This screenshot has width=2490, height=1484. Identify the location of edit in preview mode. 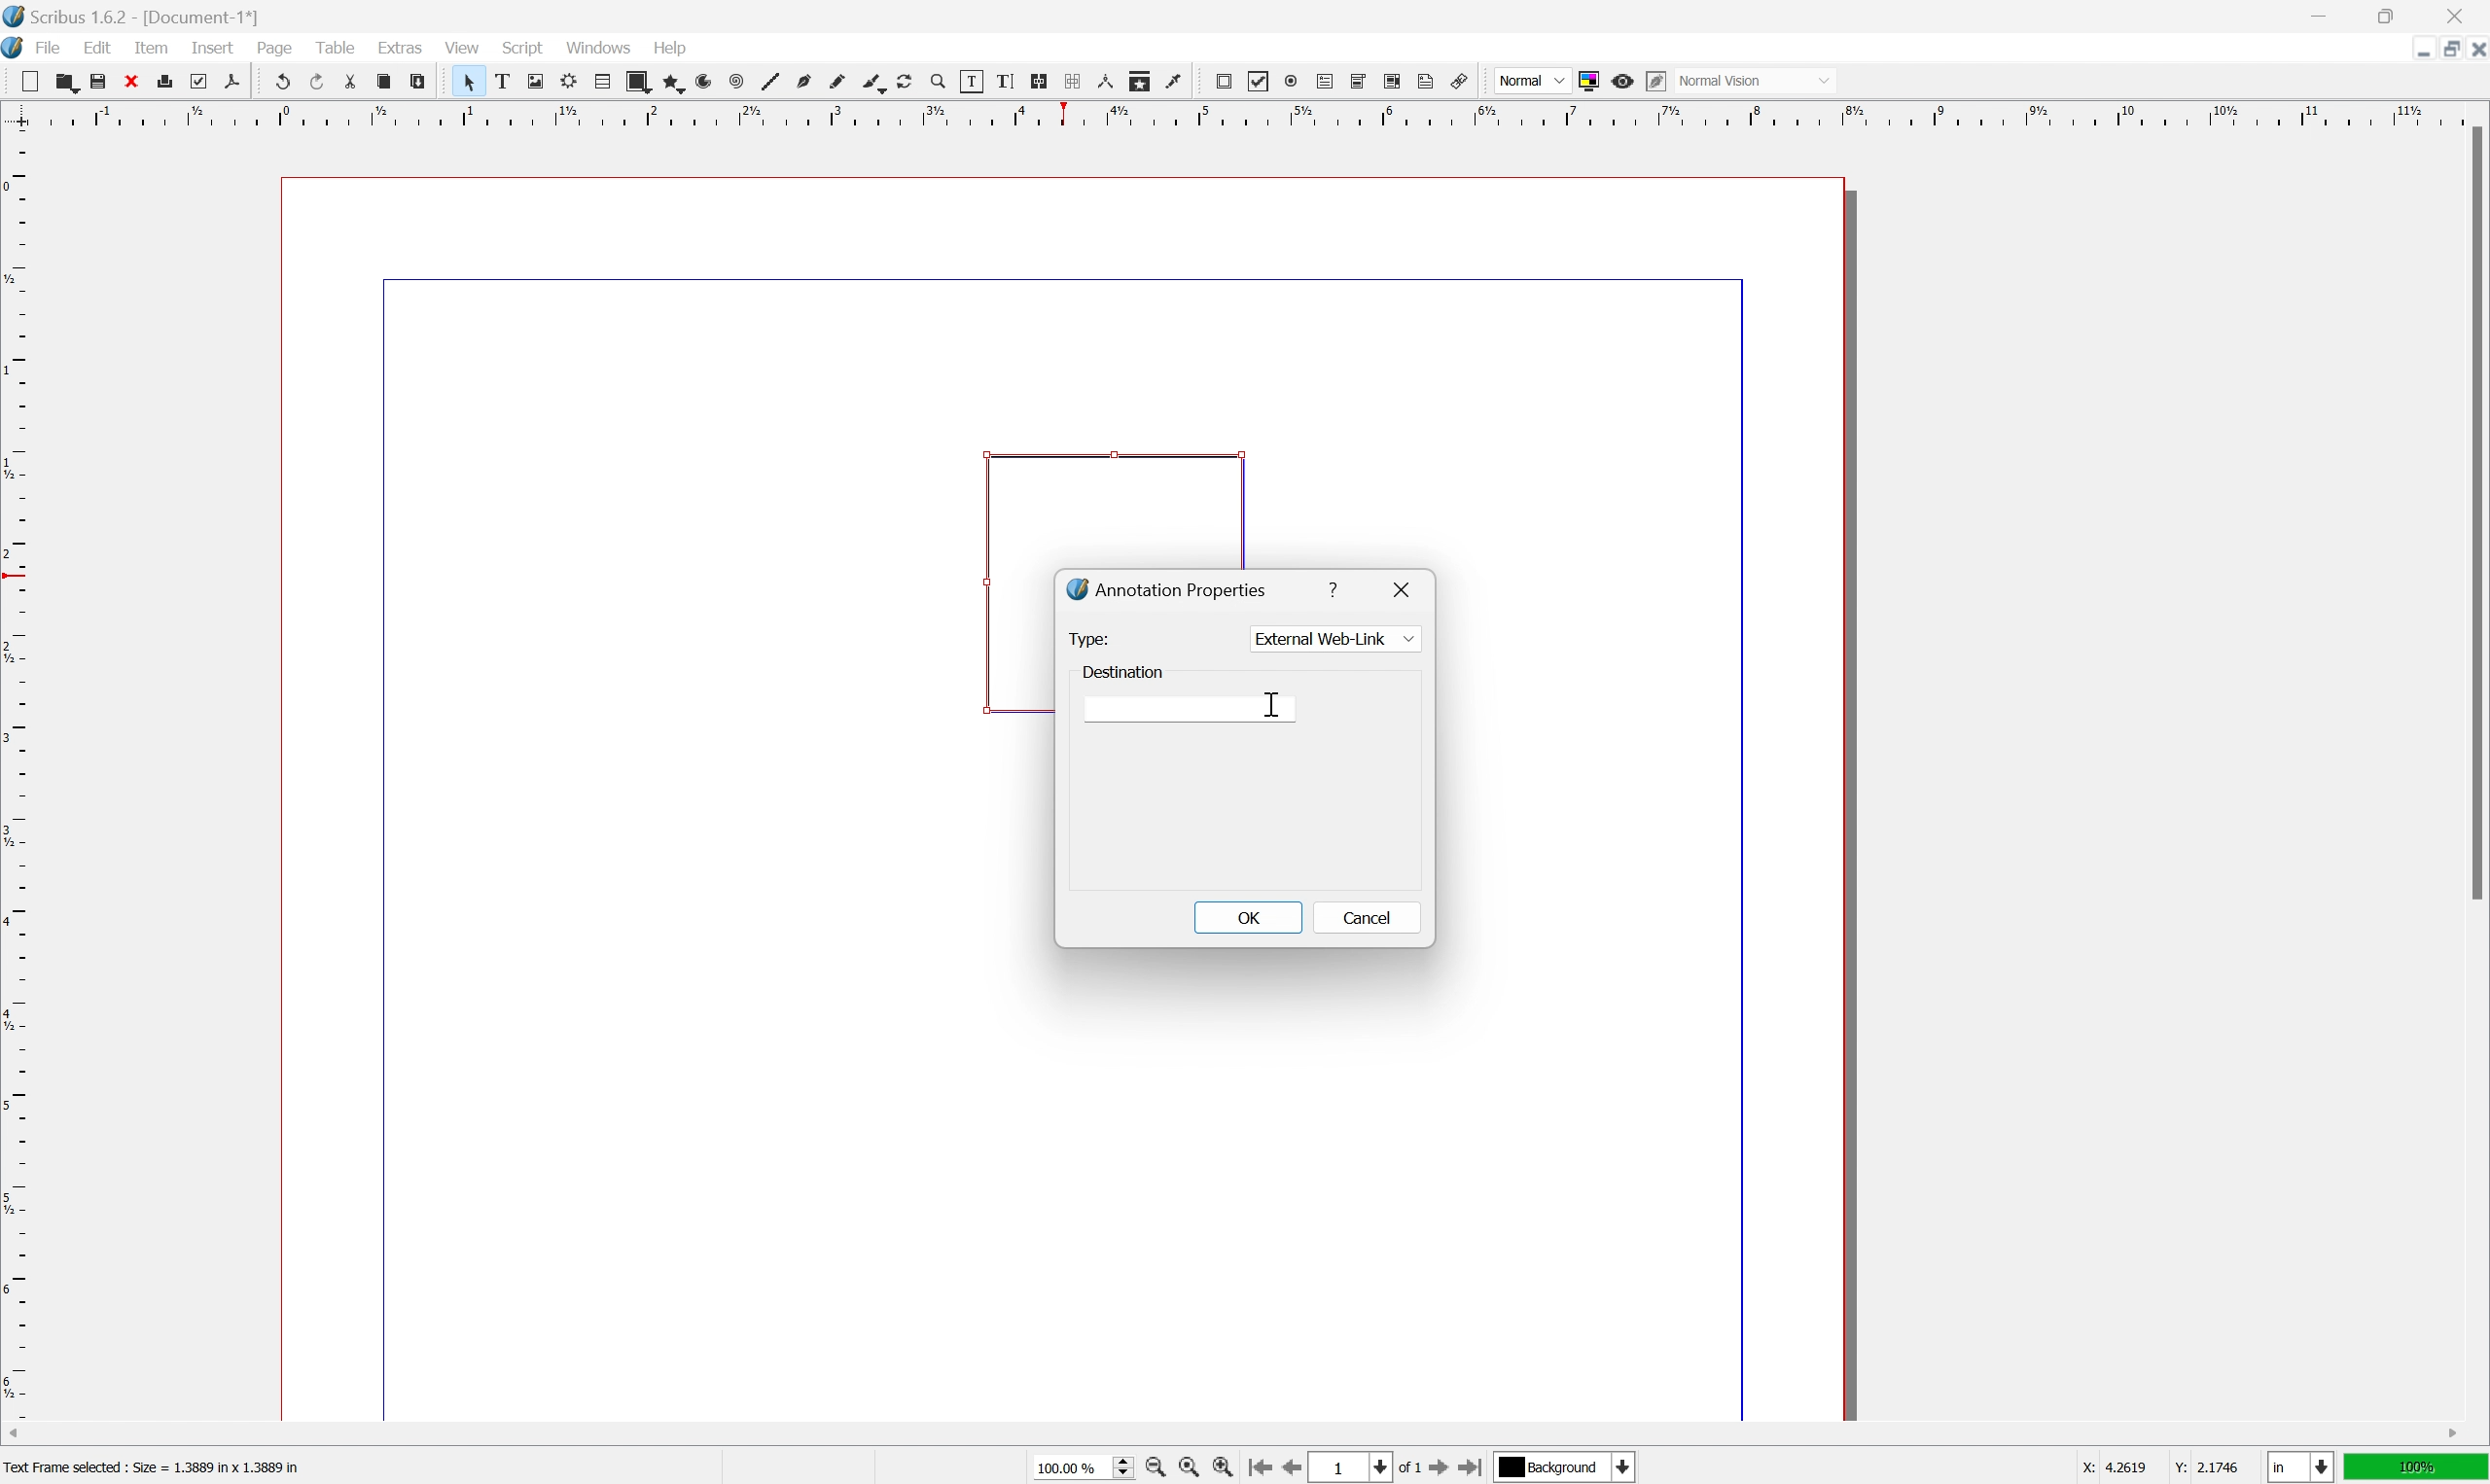
(1656, 81).